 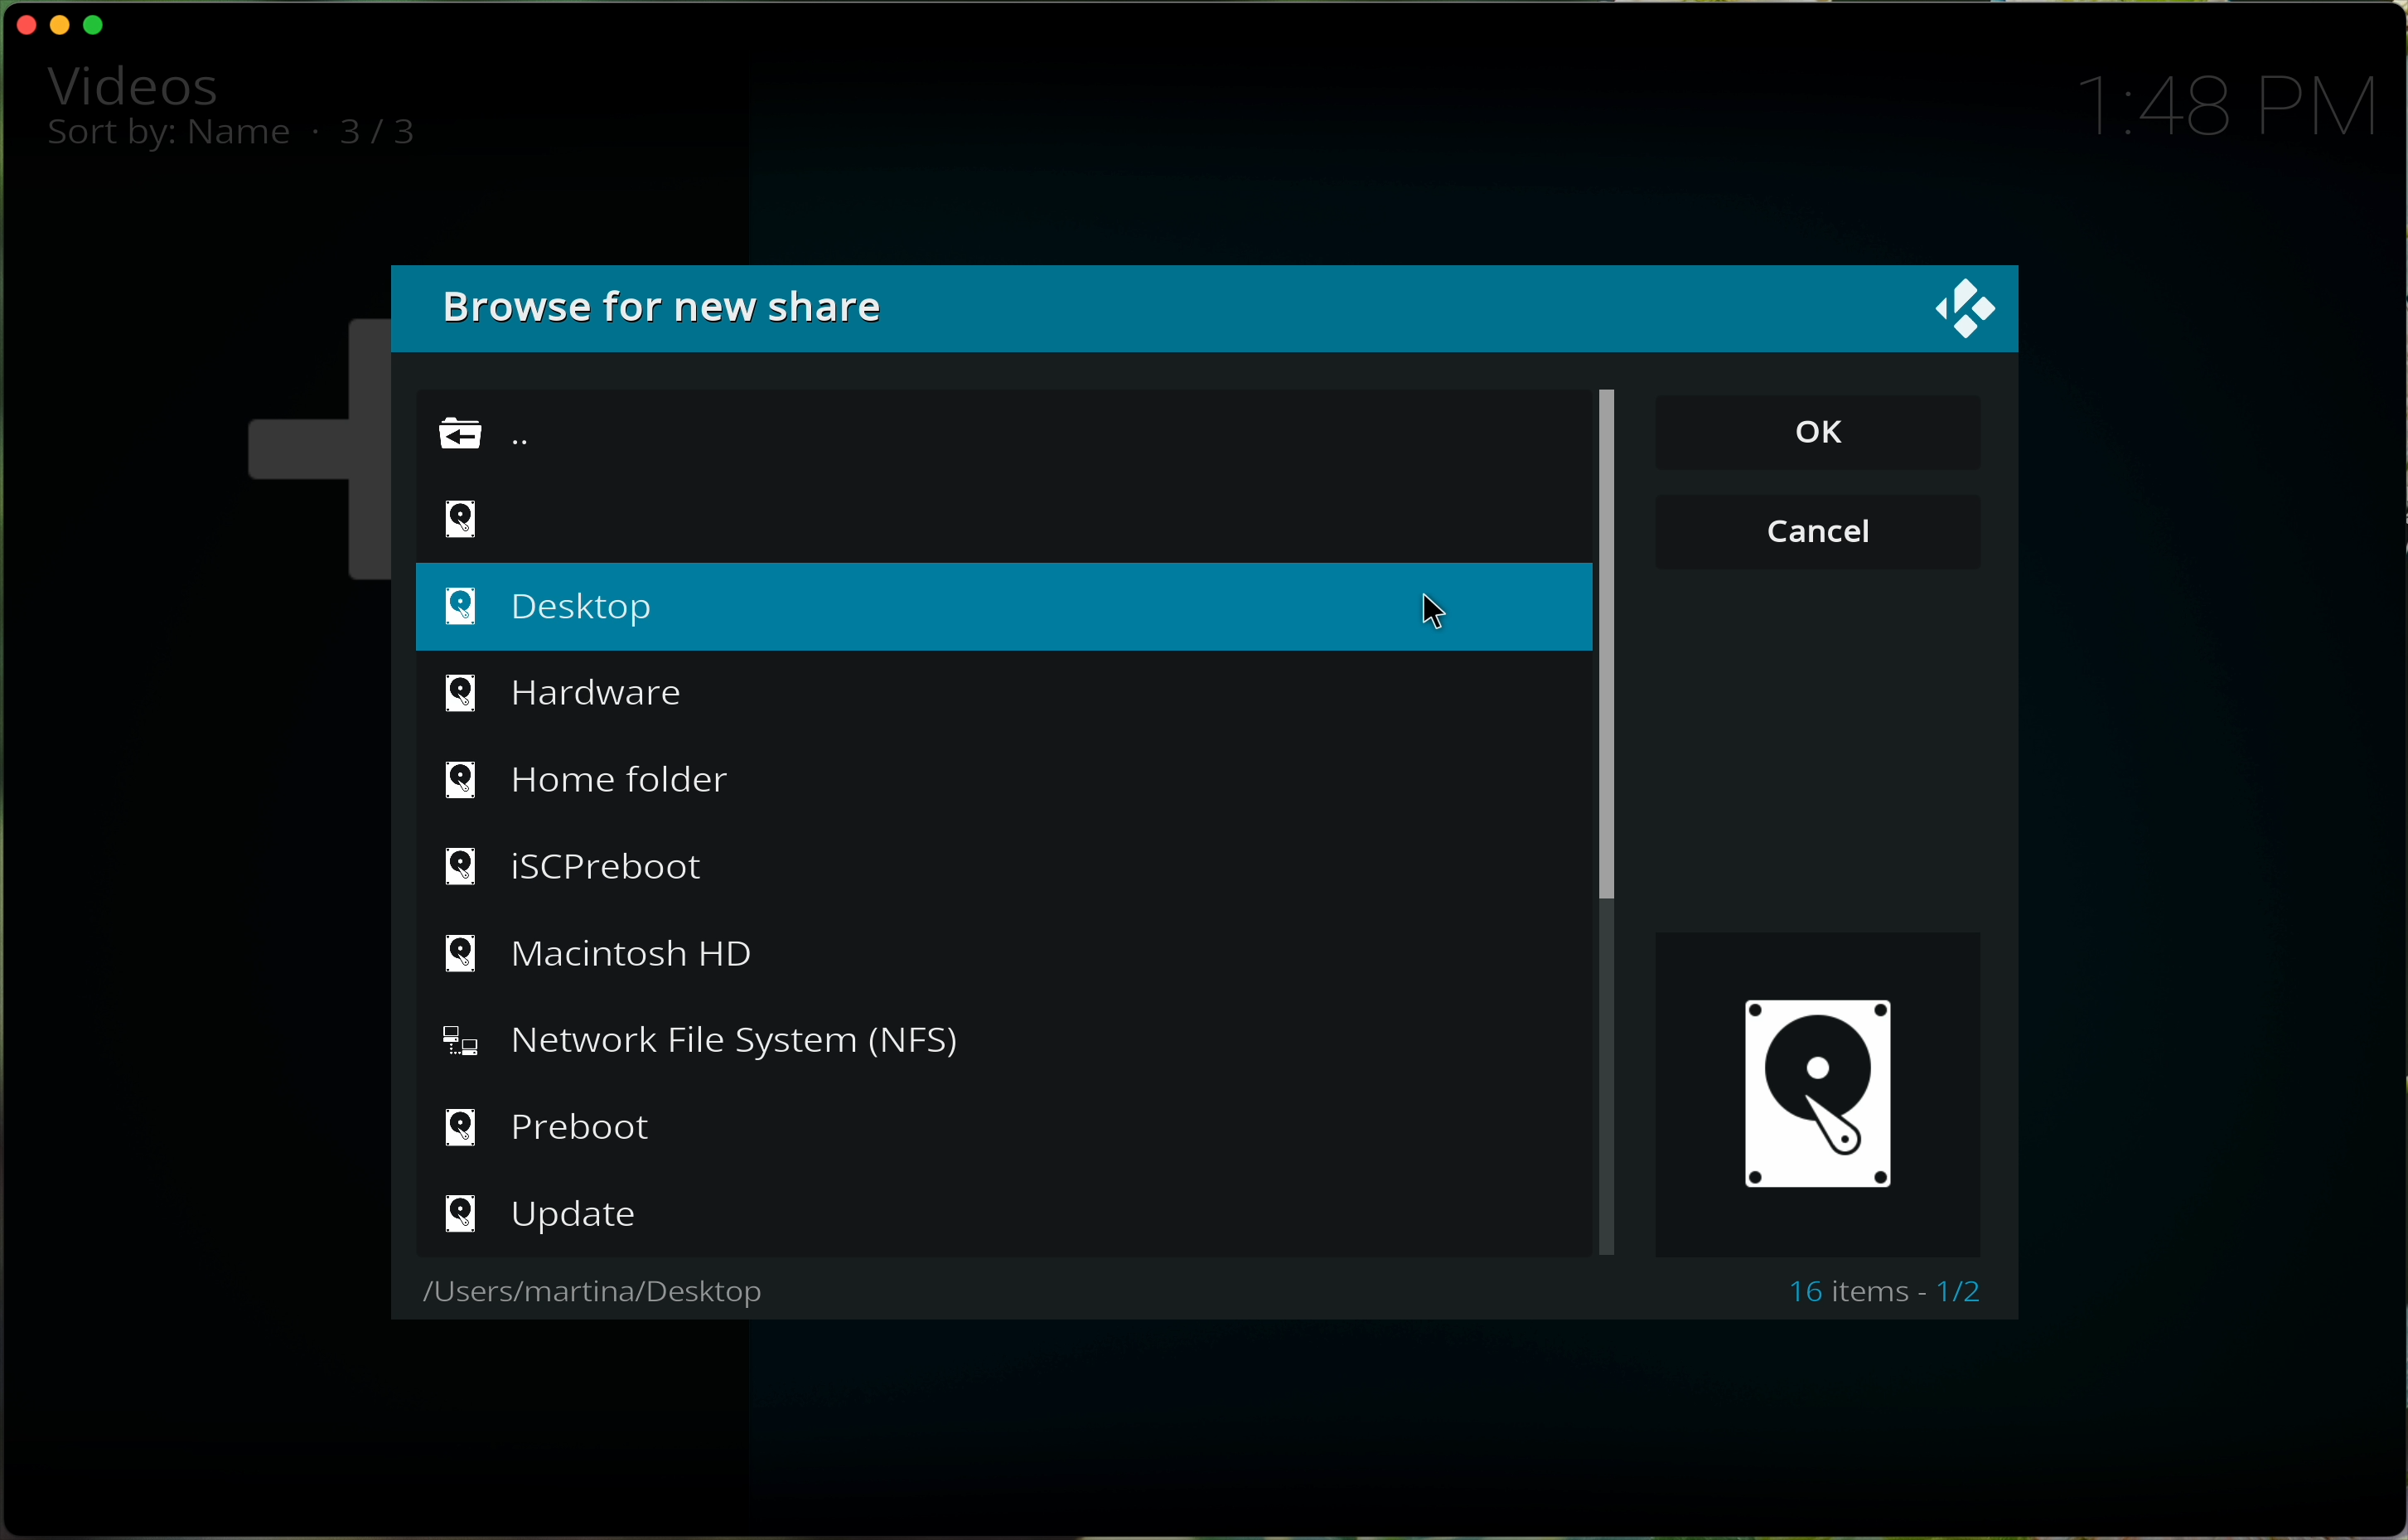 What do you see at coordinates (599, 1291) in the screenshot?
I see `users/martina/desktop` at bounding box center [599, 1291].